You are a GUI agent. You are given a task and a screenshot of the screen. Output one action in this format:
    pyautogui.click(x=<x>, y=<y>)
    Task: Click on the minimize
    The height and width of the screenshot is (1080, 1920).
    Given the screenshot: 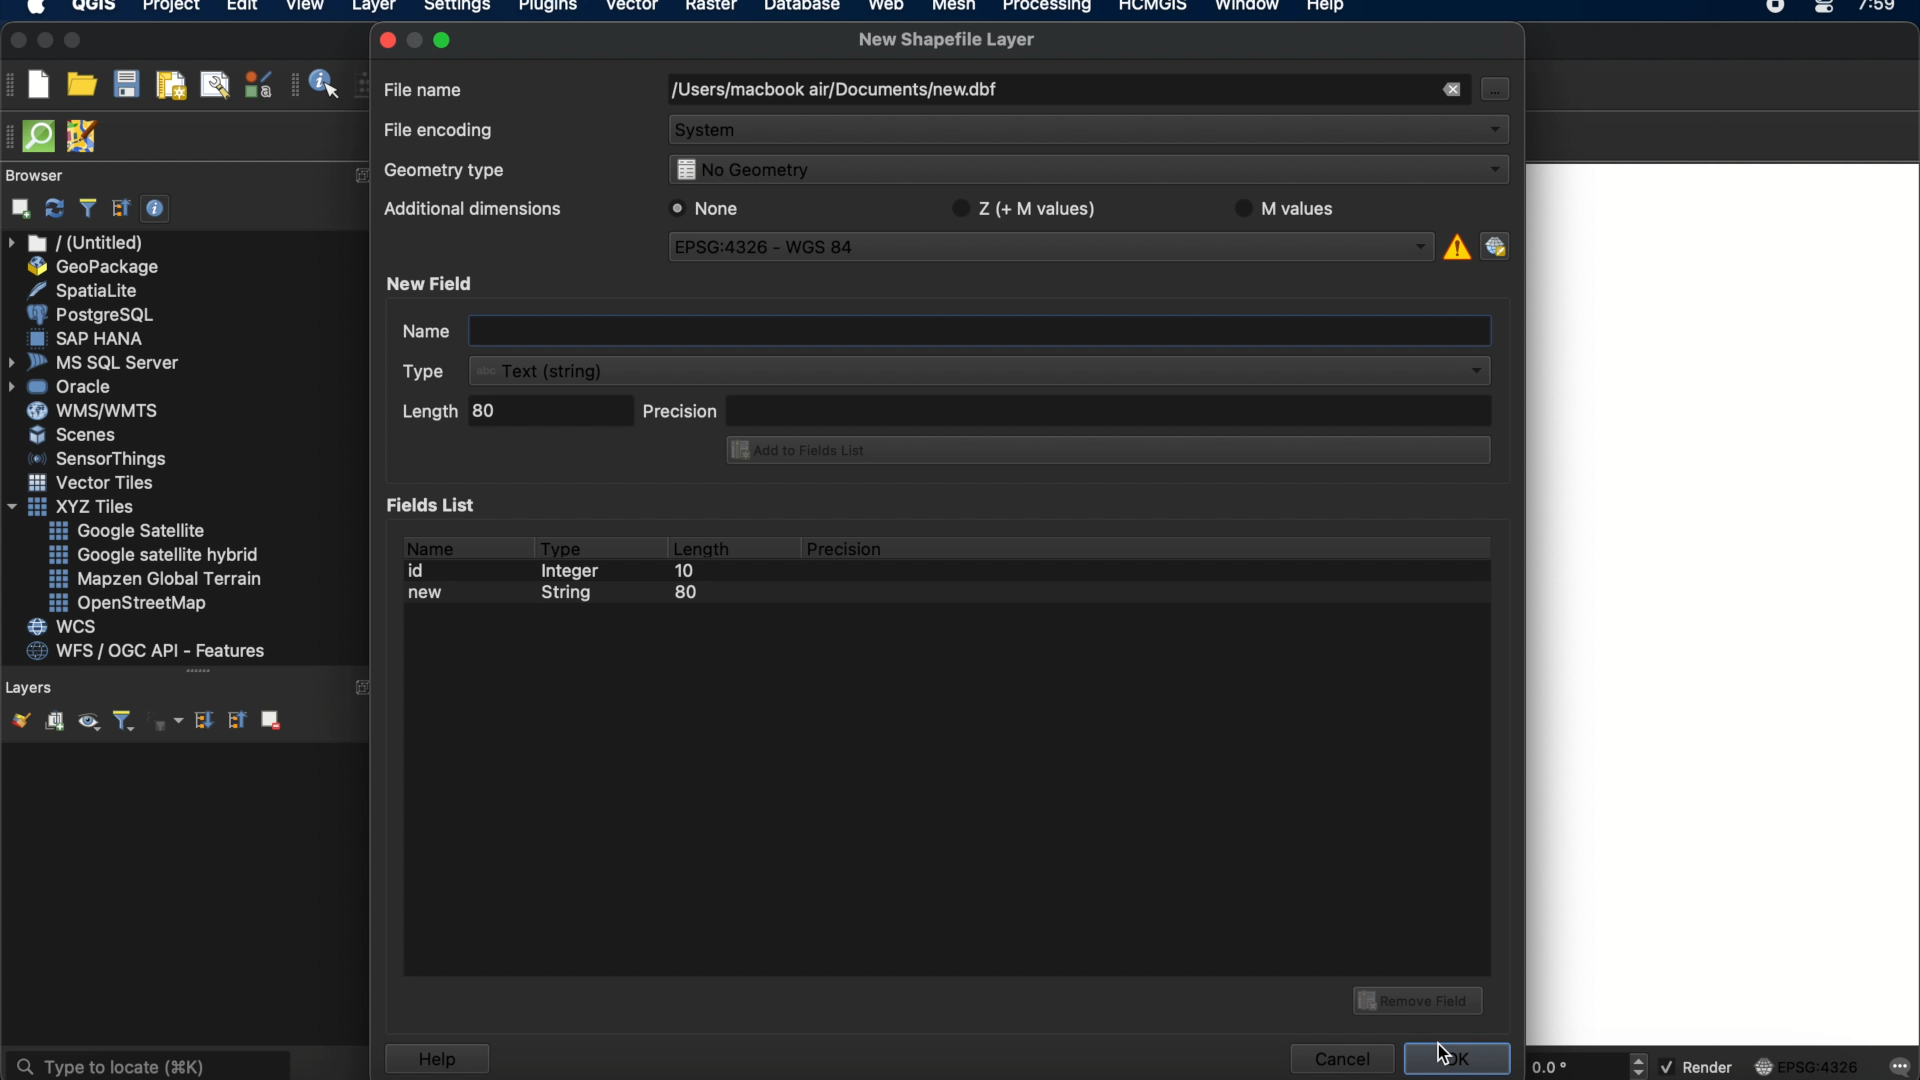 What is the action you would take?
    pyautogui.click(x=45, y=41)
    